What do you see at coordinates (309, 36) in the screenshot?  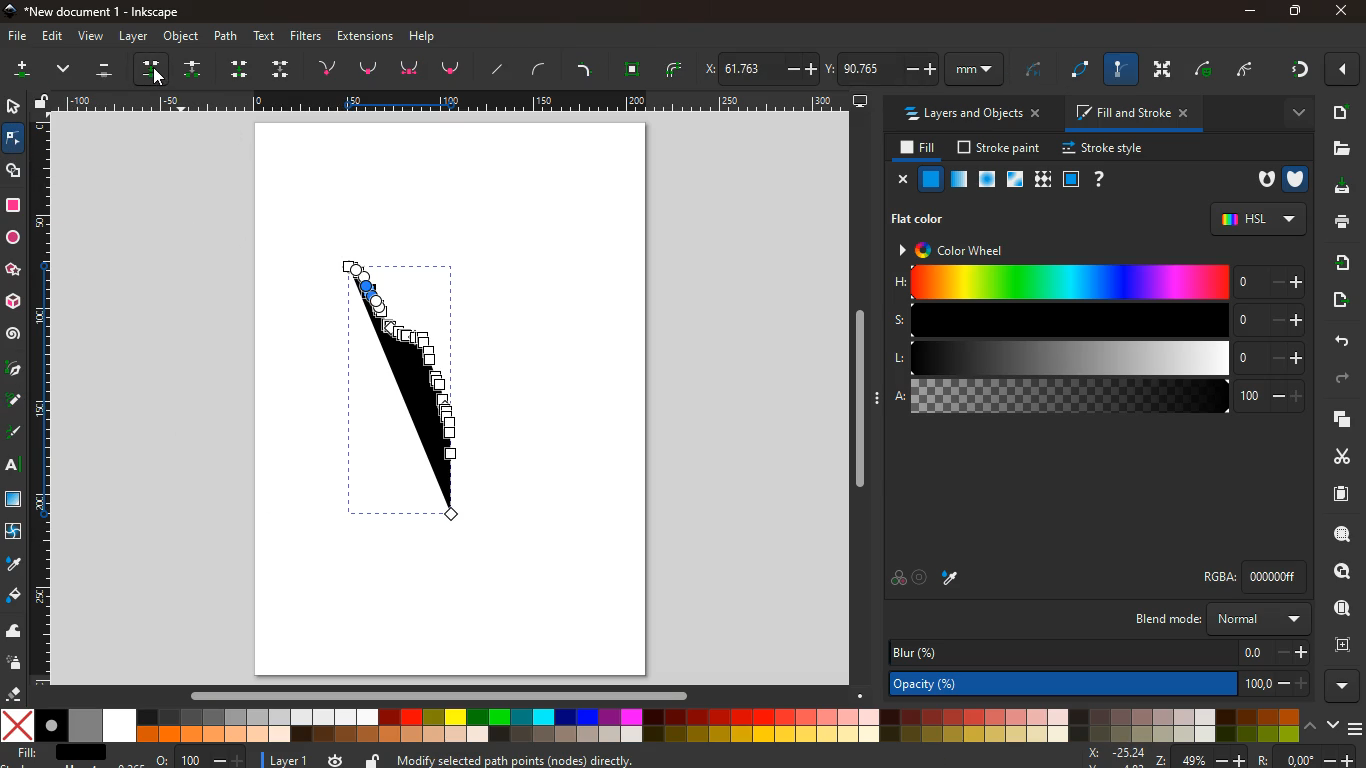 I see `filters` at bounding box center [309, 36].